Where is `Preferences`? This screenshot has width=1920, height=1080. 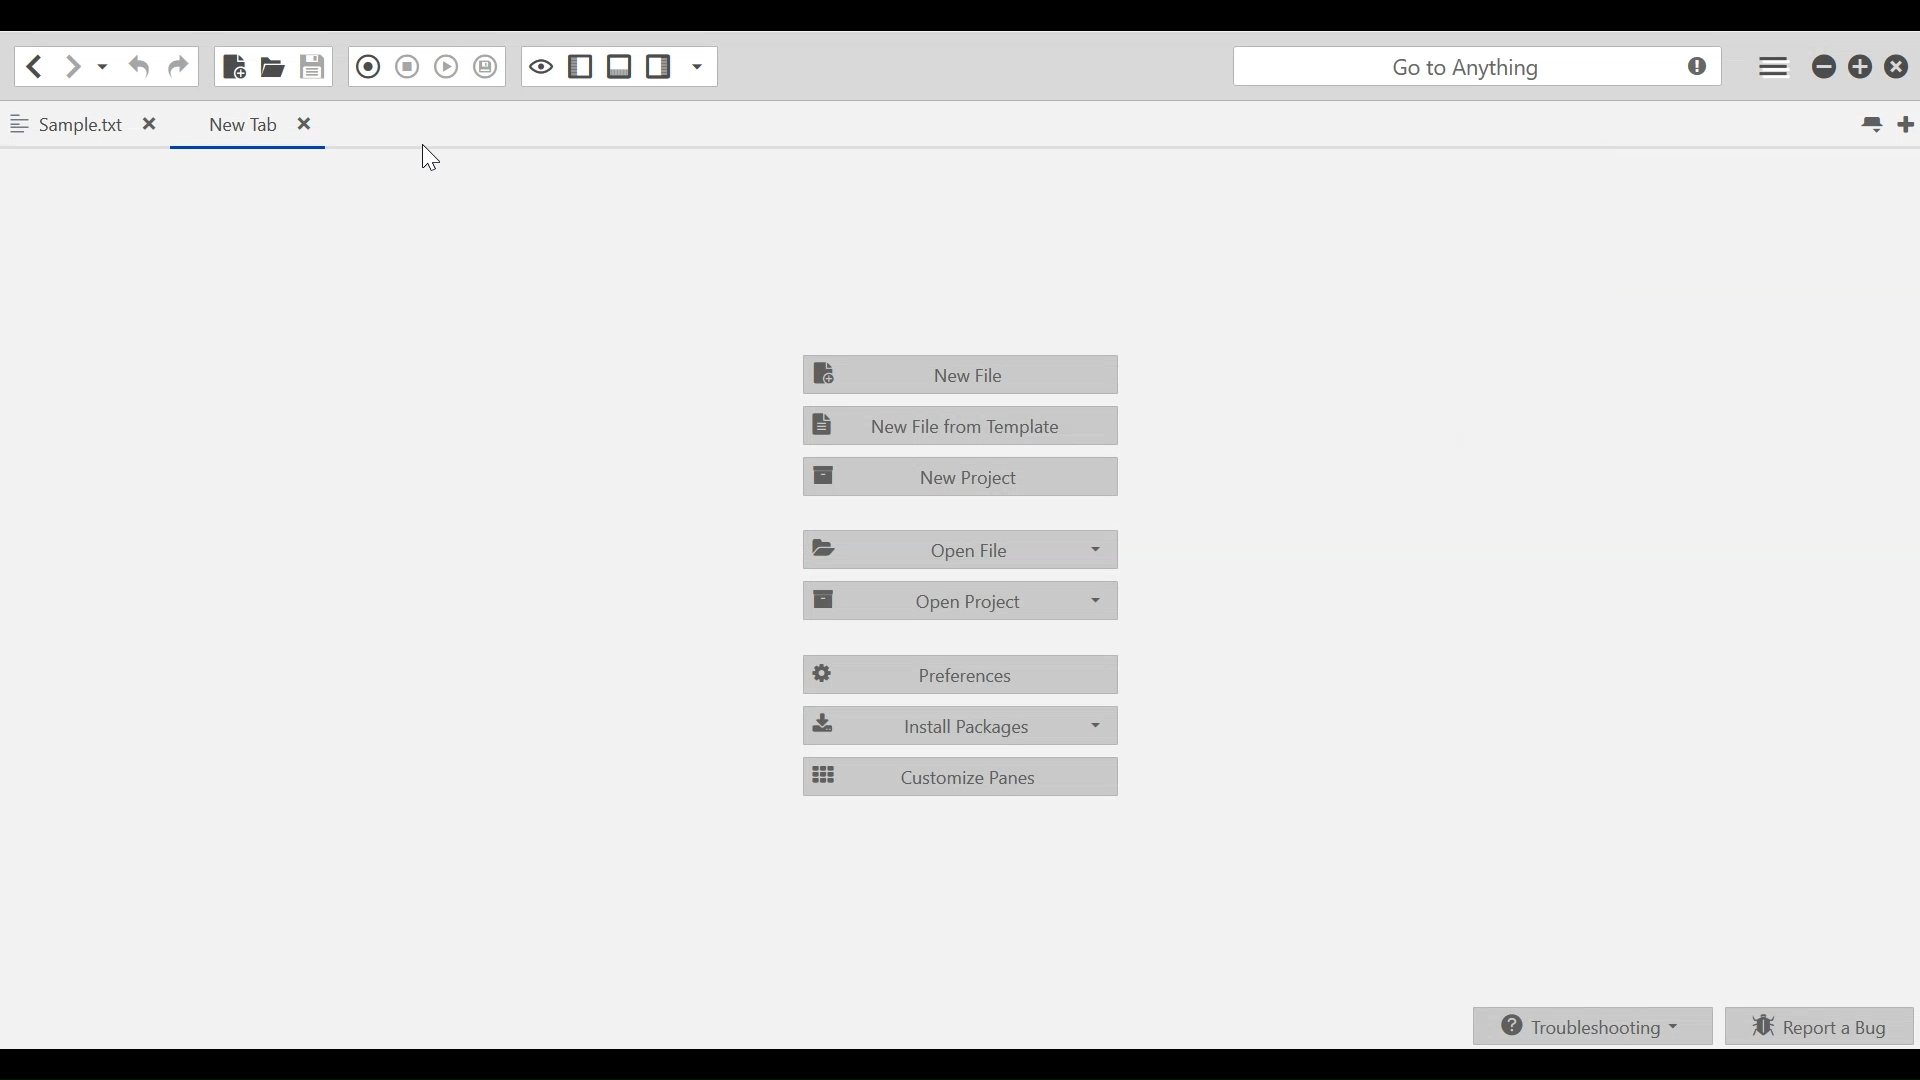 Preferences is located at coordinates (957, 676).